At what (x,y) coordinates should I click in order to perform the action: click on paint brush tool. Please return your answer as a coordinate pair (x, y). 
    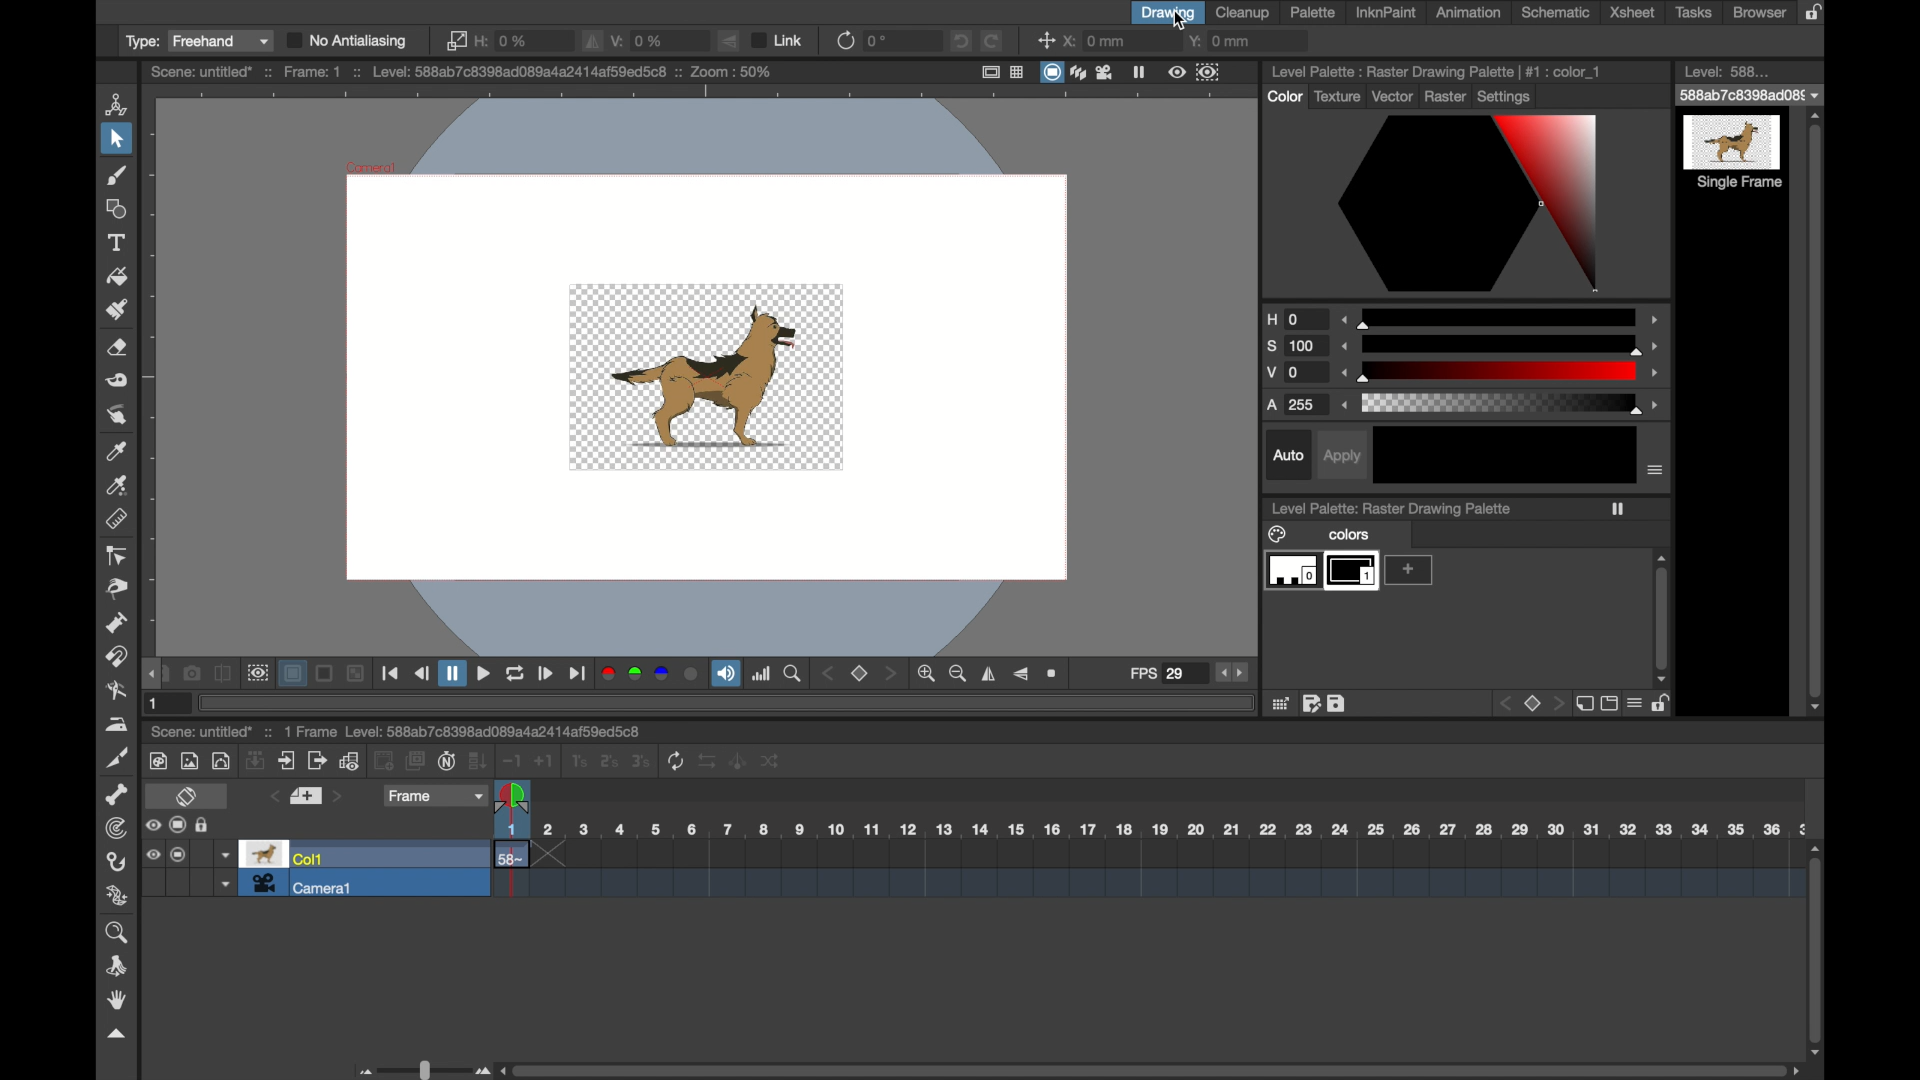
    Looking at the image, I should click on (118, 175).